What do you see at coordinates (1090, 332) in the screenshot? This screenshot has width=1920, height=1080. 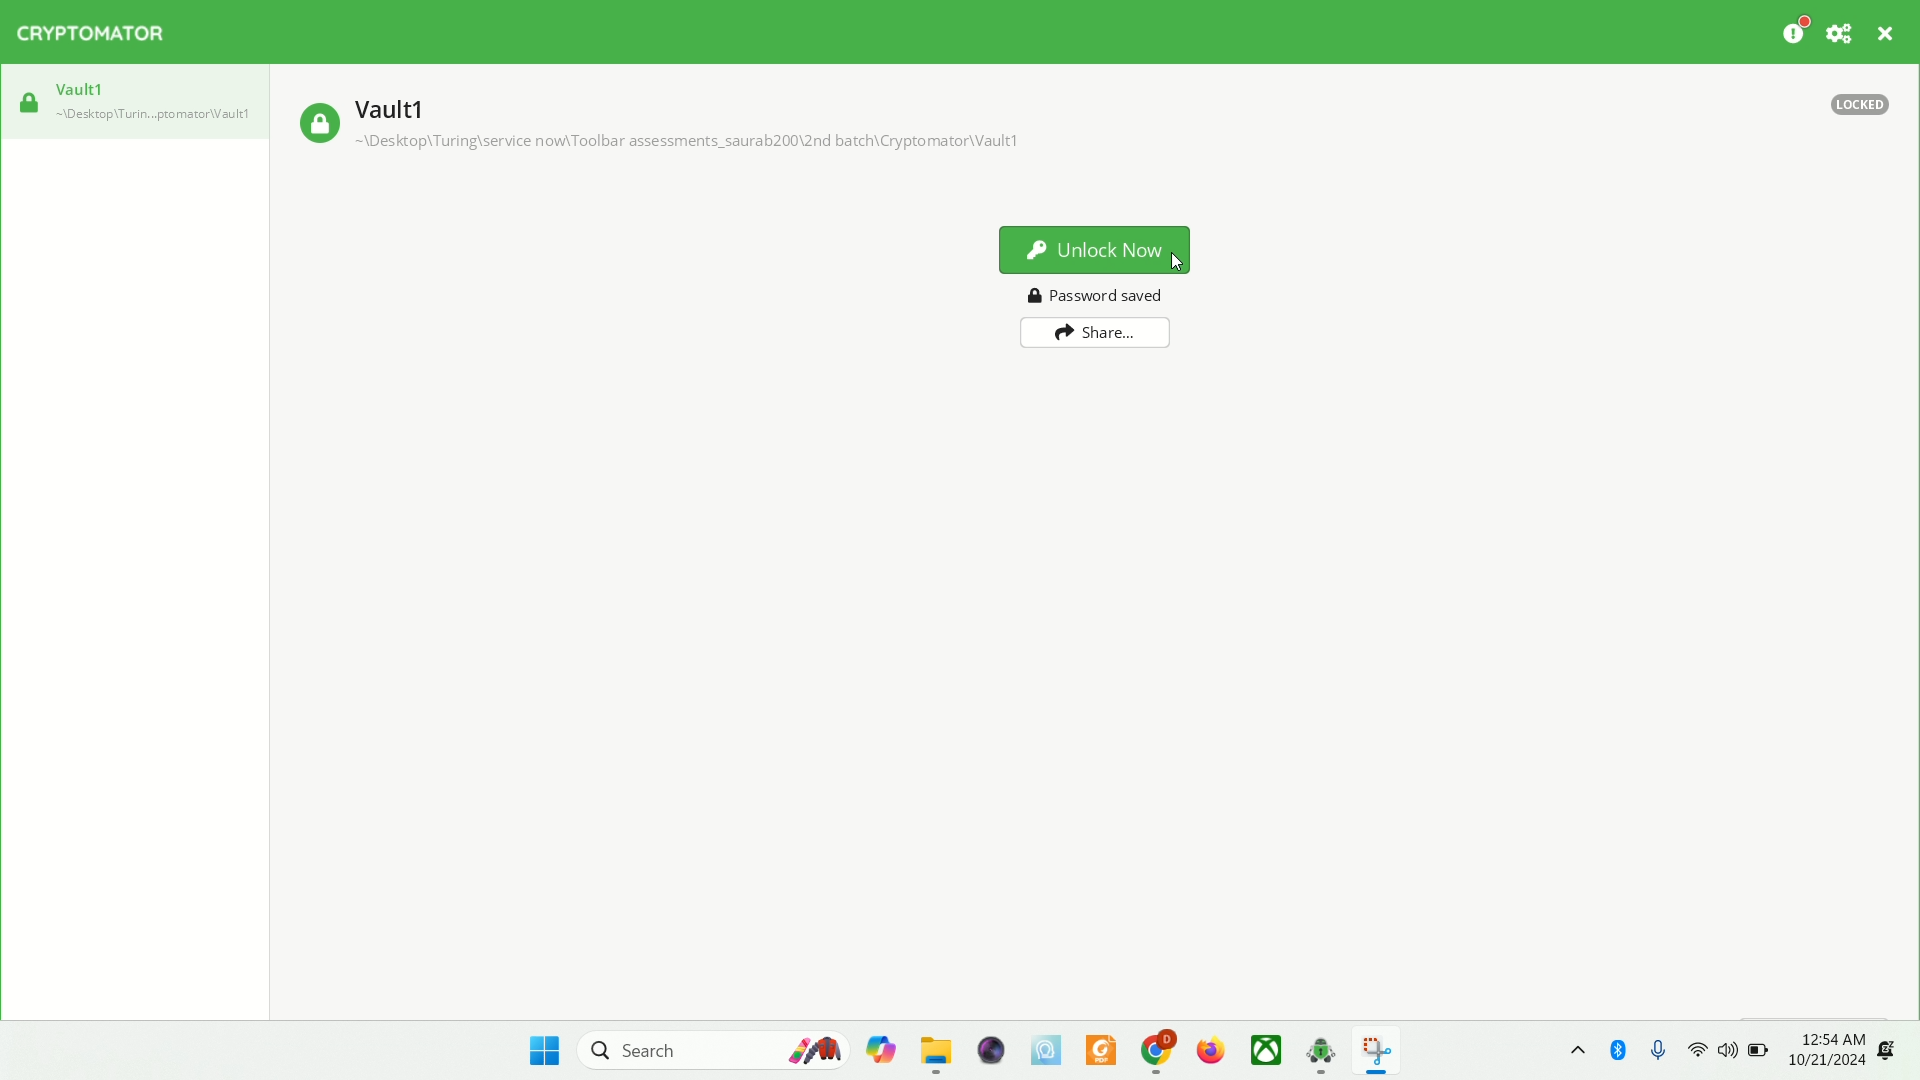 I see `share` at bounding box center [1090, 332].